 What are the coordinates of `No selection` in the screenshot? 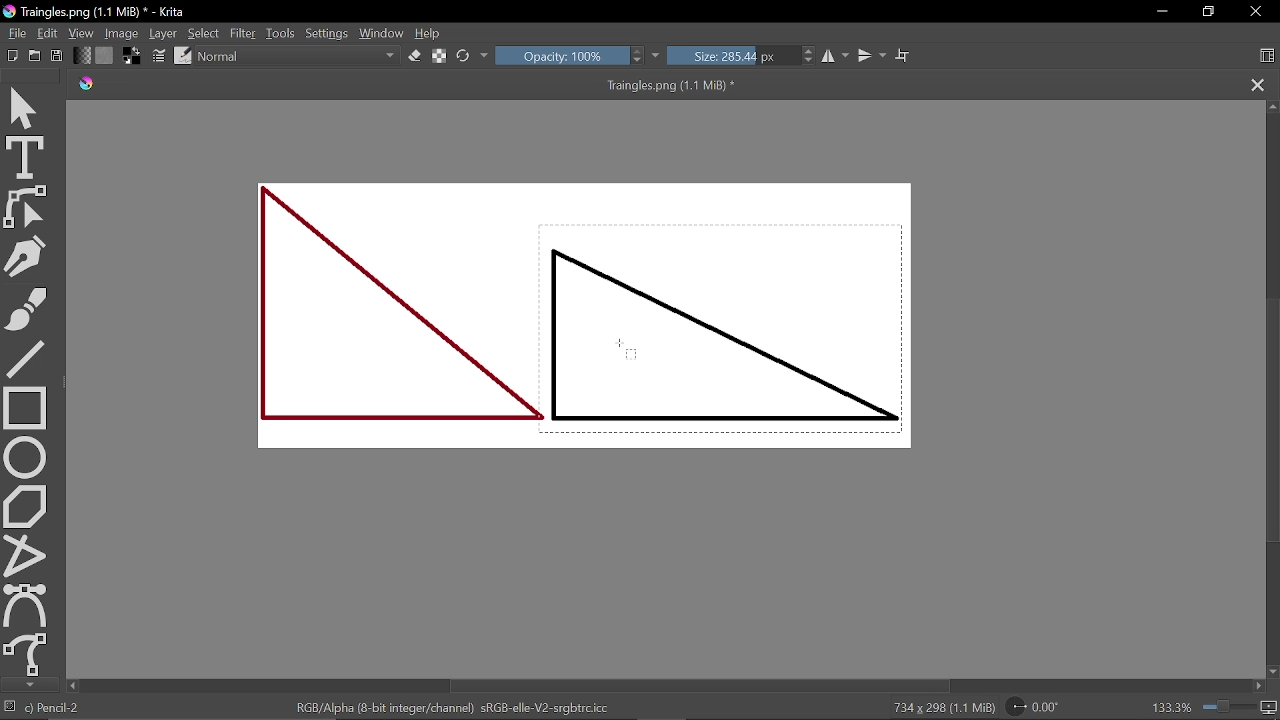 It's located at (10, 708).